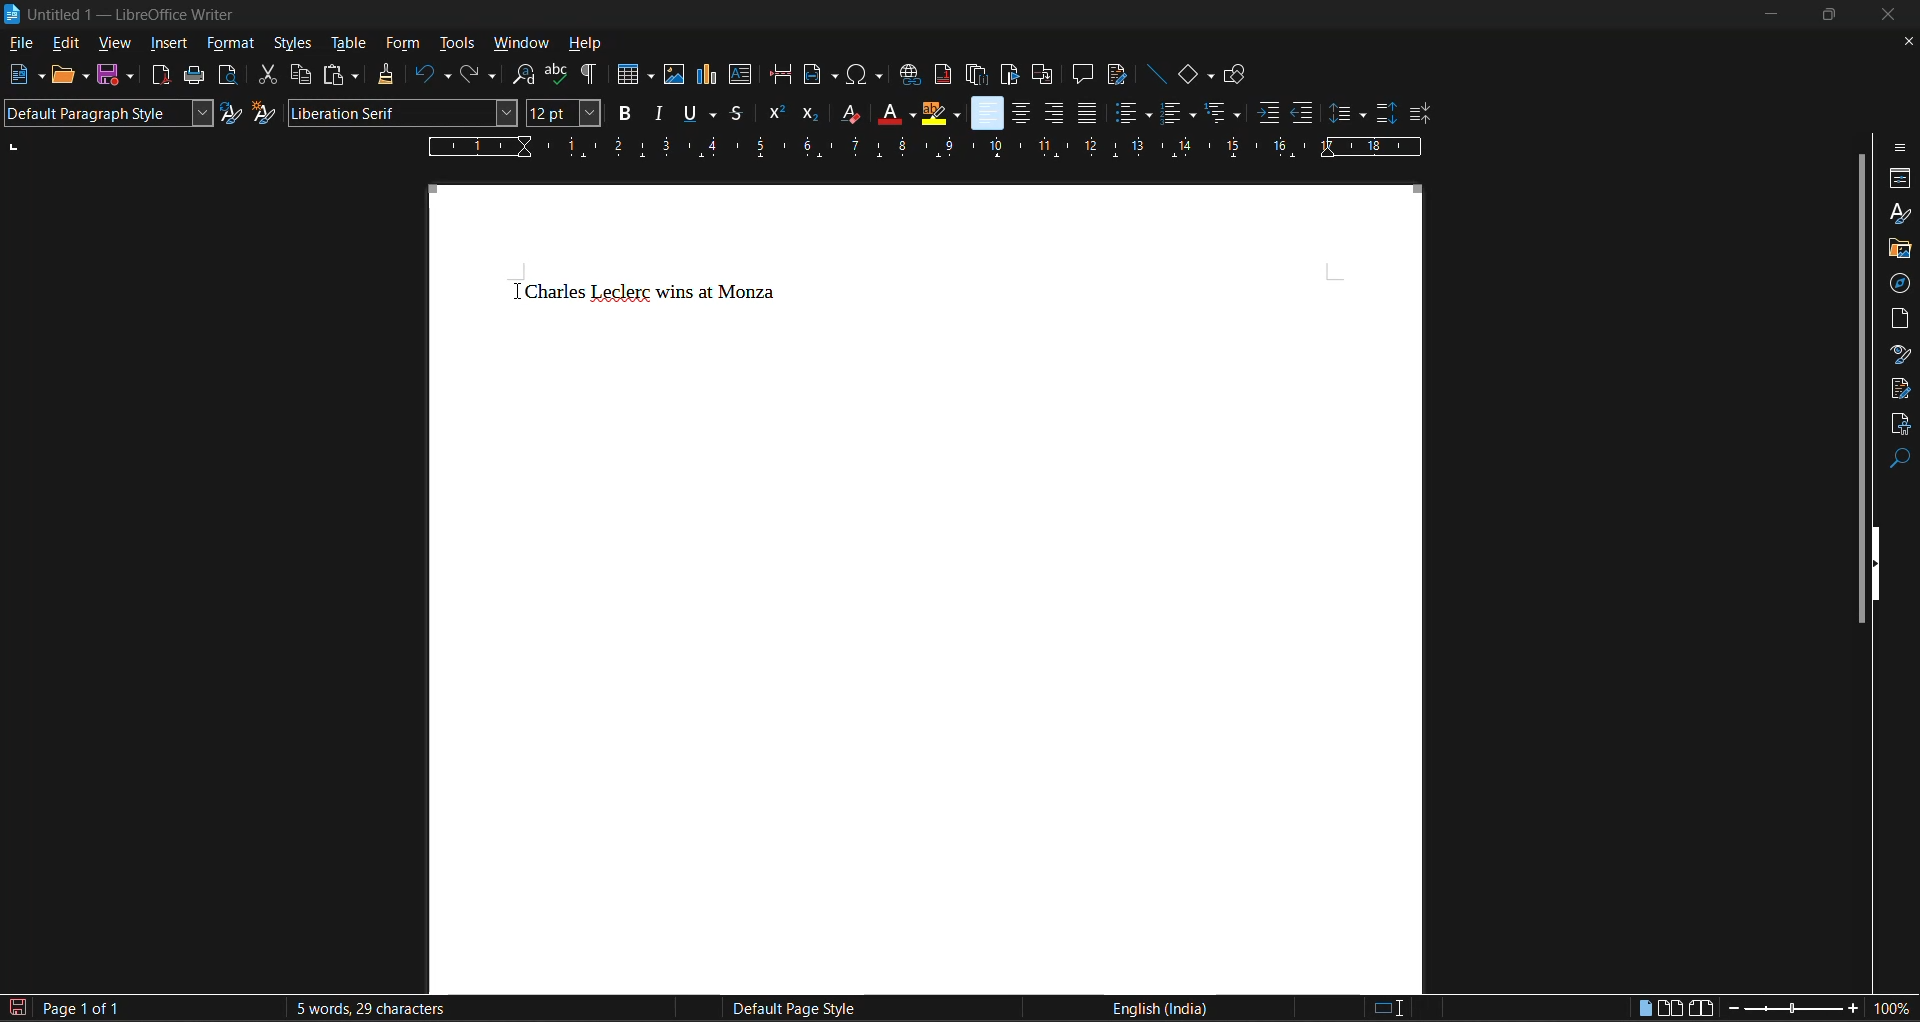 Image resolution: width=1920 pixels, height=1022 pixels. Describe the element at coordinates (1774, 12) in the screenshot. I see `minimize` at that location.